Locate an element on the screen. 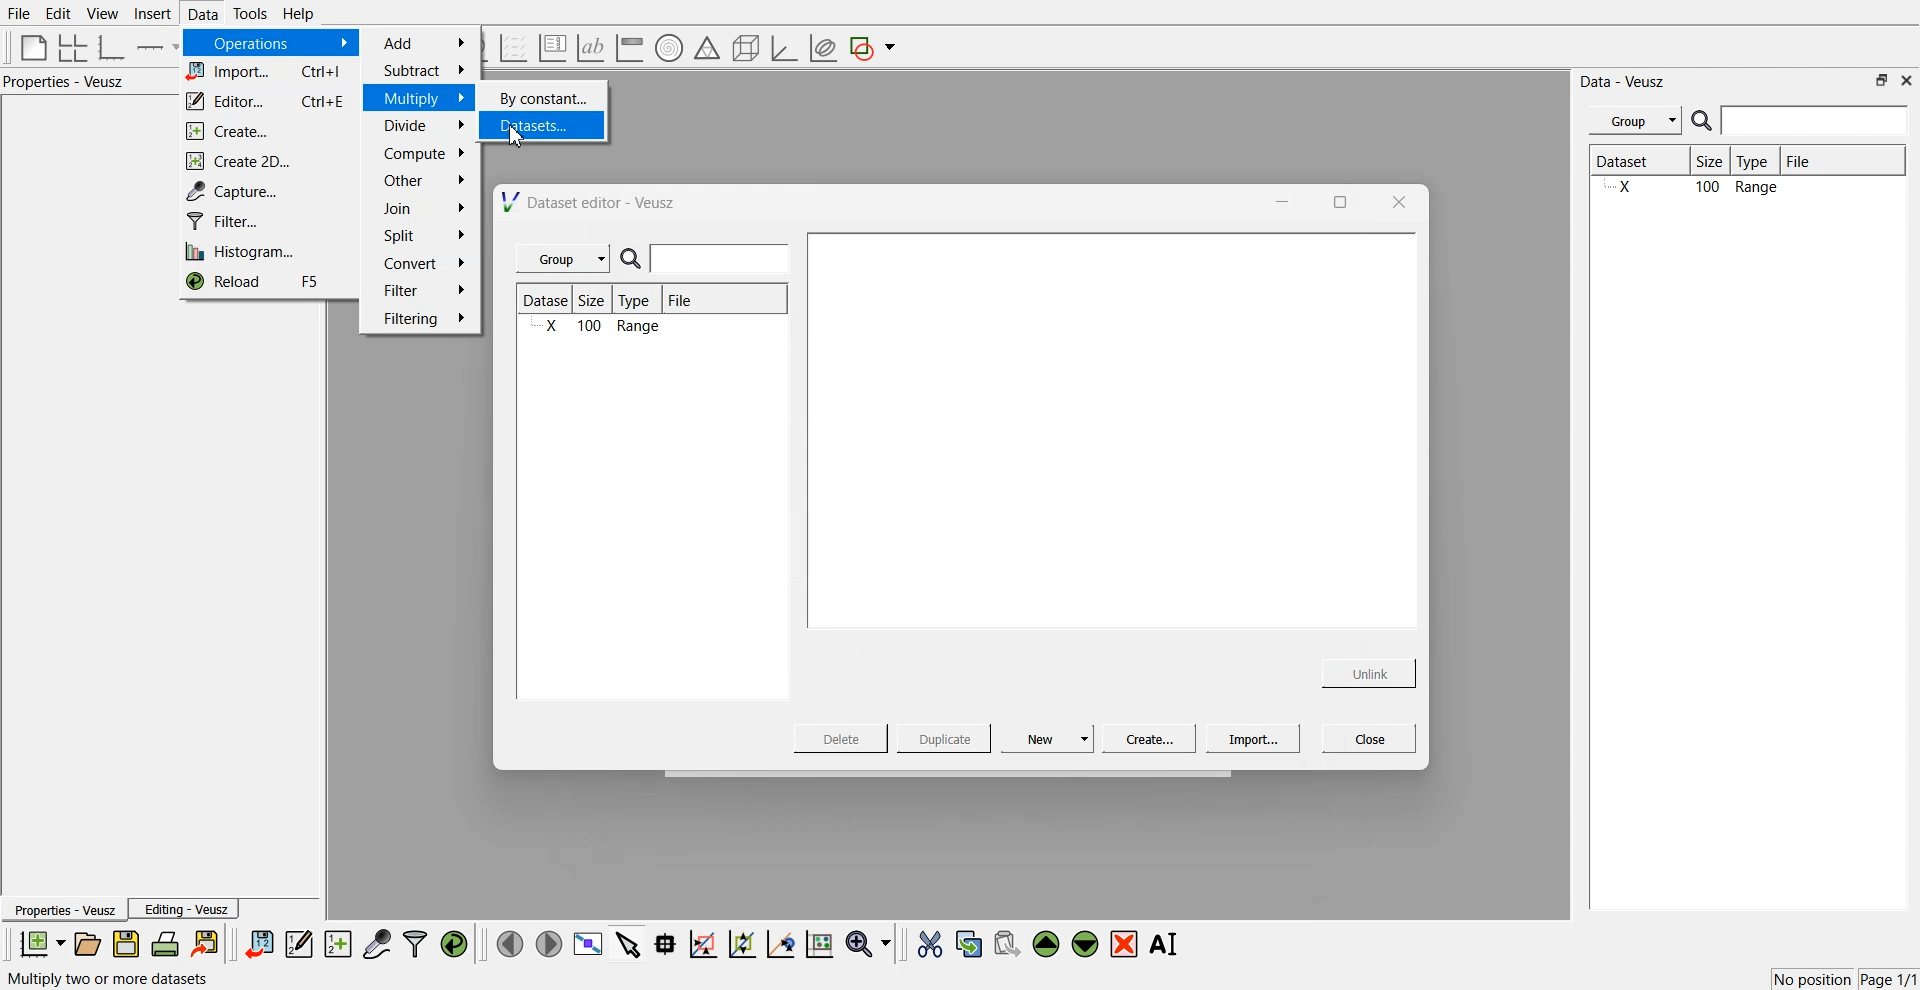 The height and width of the screenshot is (990, 1920). Other is located at coordinates (424, 180).